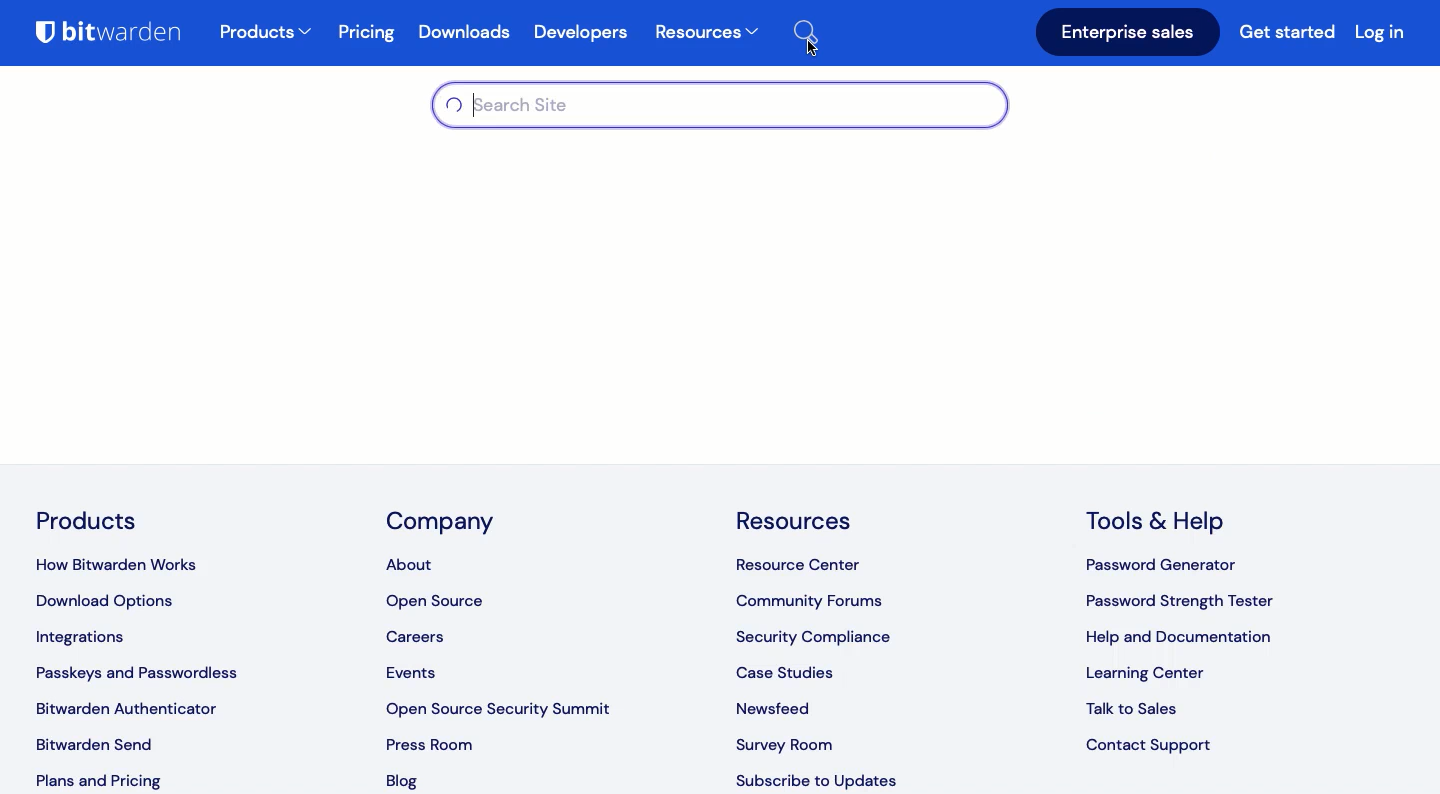 The width and height of the screenshot is (1440, 794). What do you see at coordinates (580, 33) in the screenshot?
I see `Developers` at bounding box center [580, 33].